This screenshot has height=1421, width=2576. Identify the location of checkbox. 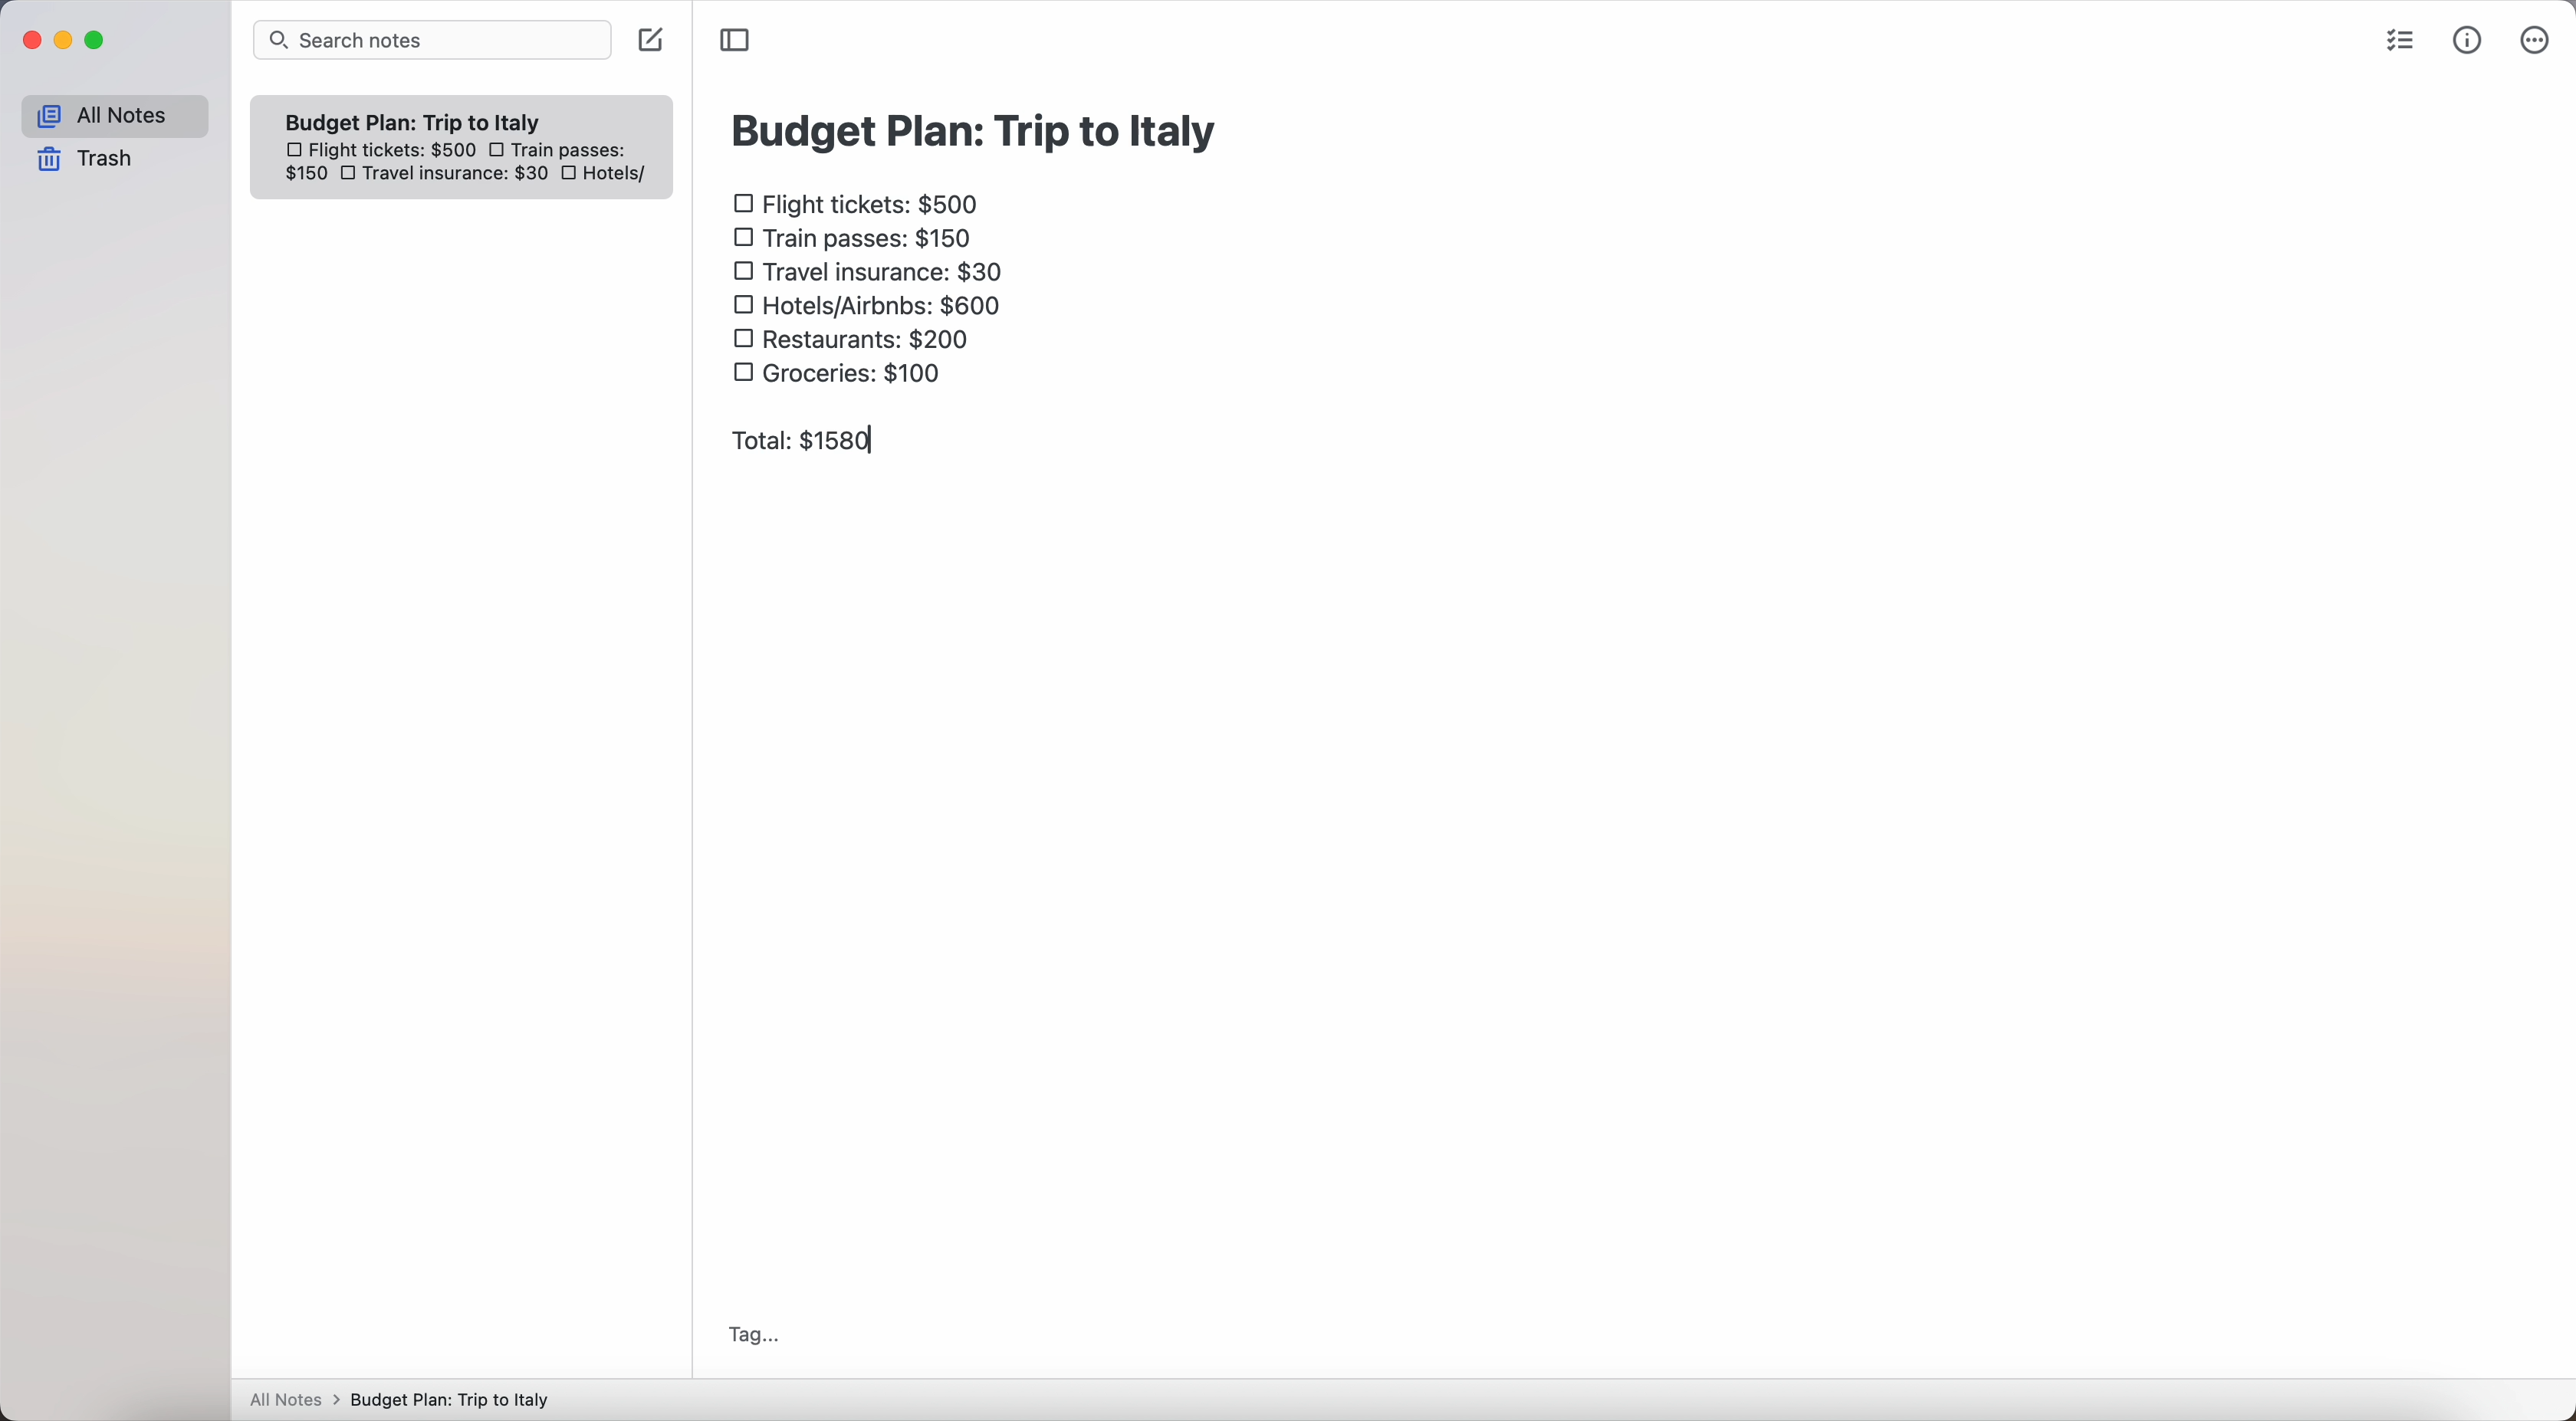
(350, 177).